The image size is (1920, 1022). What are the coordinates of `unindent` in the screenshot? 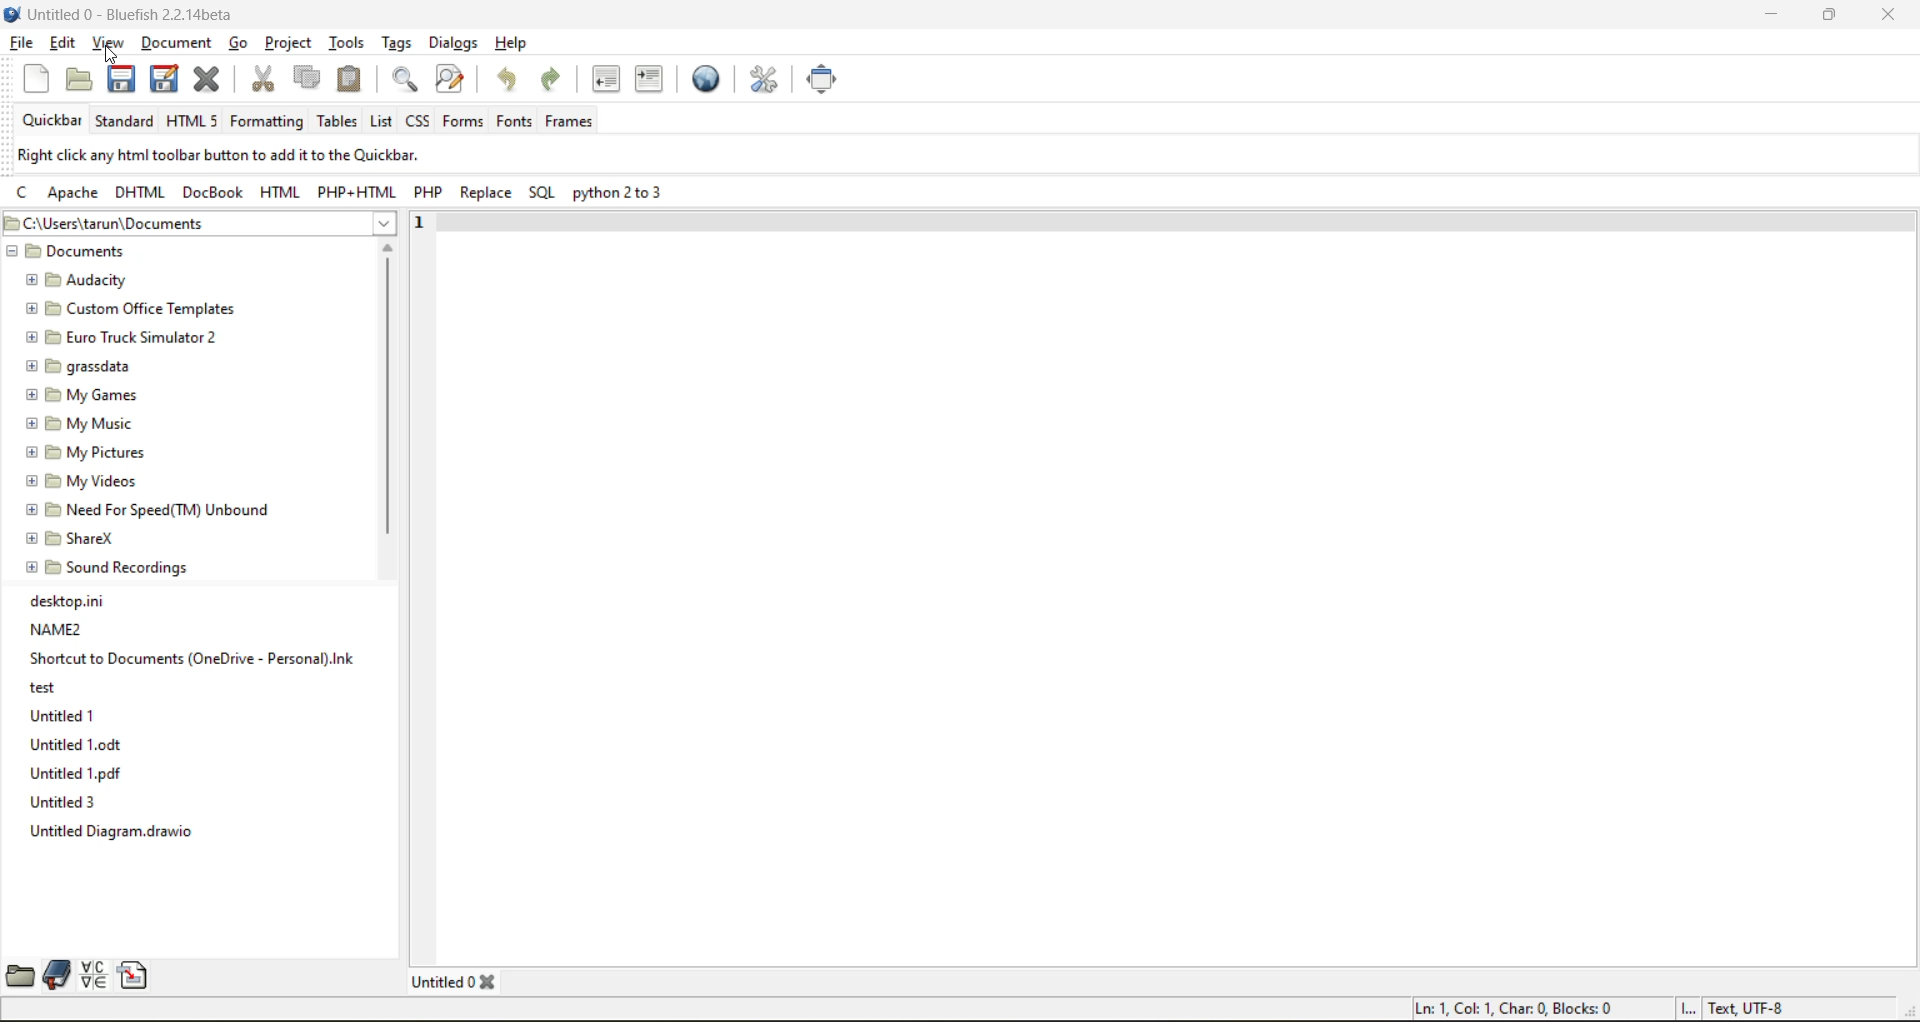 It's located at (606, 77).